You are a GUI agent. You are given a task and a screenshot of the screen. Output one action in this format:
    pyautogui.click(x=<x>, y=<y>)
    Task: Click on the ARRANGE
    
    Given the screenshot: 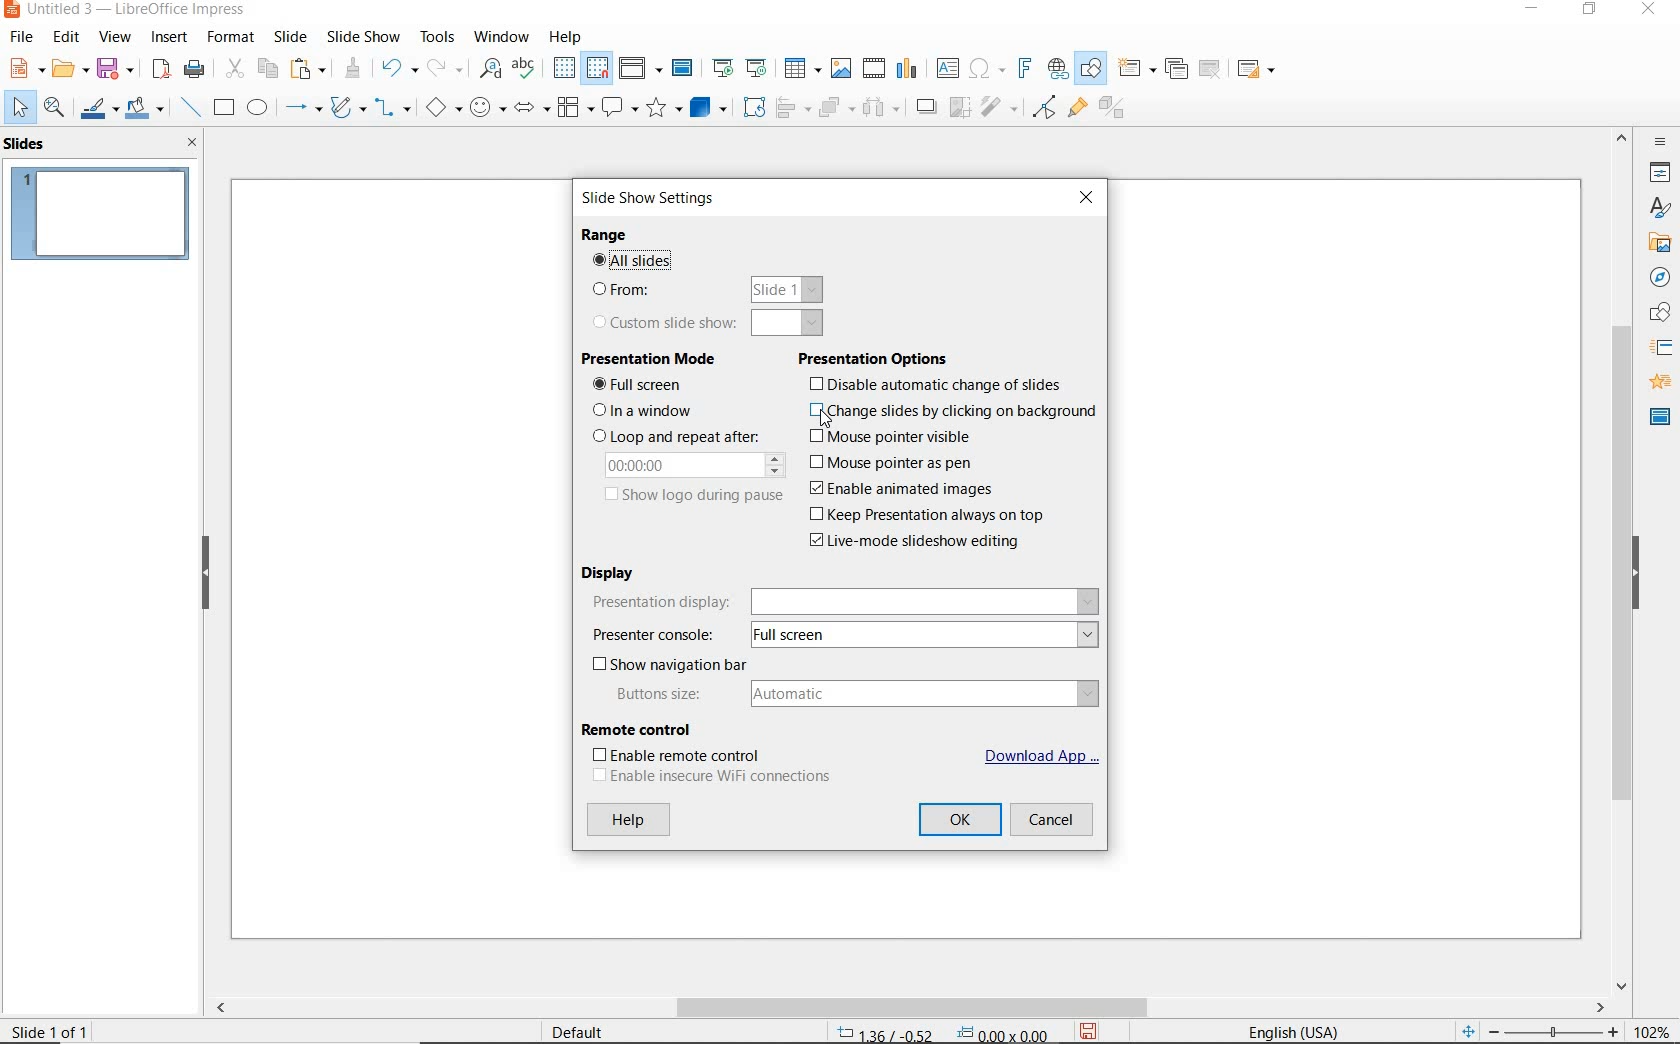 What is the action you would take?
    pyautogui.click(x=833, y=110)
    